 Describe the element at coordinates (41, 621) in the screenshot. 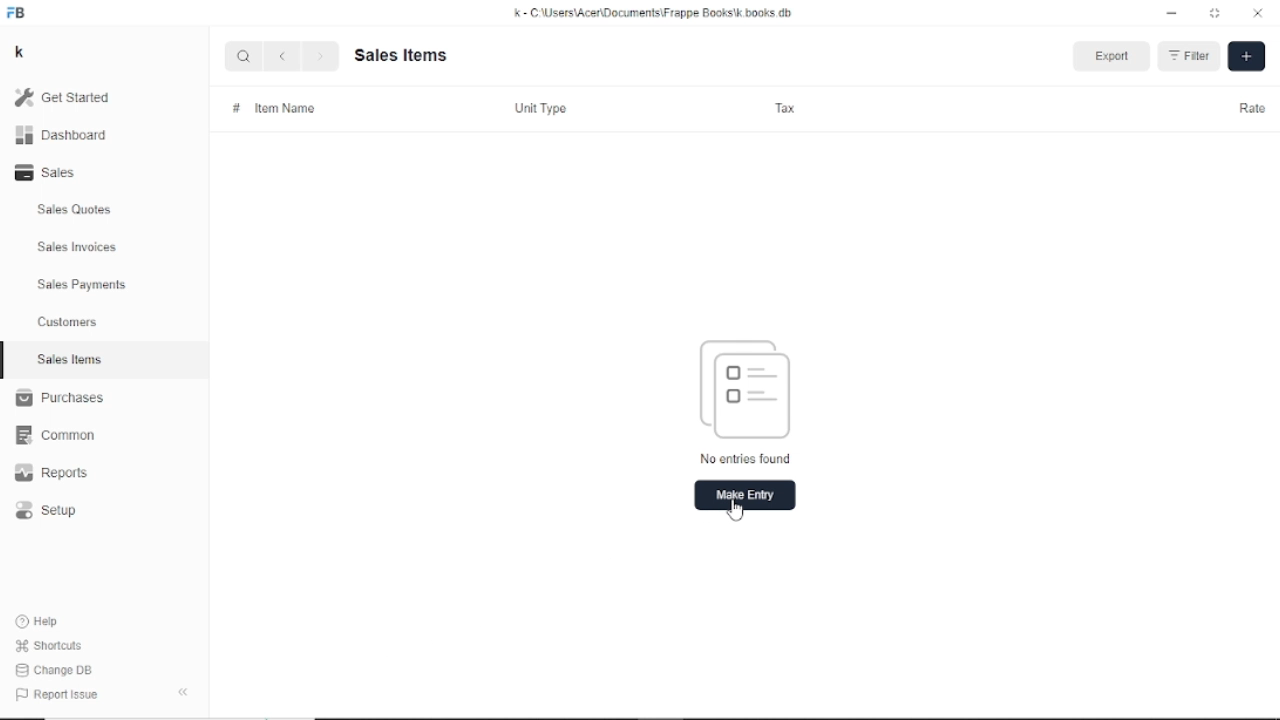

I see `Help` at that location.